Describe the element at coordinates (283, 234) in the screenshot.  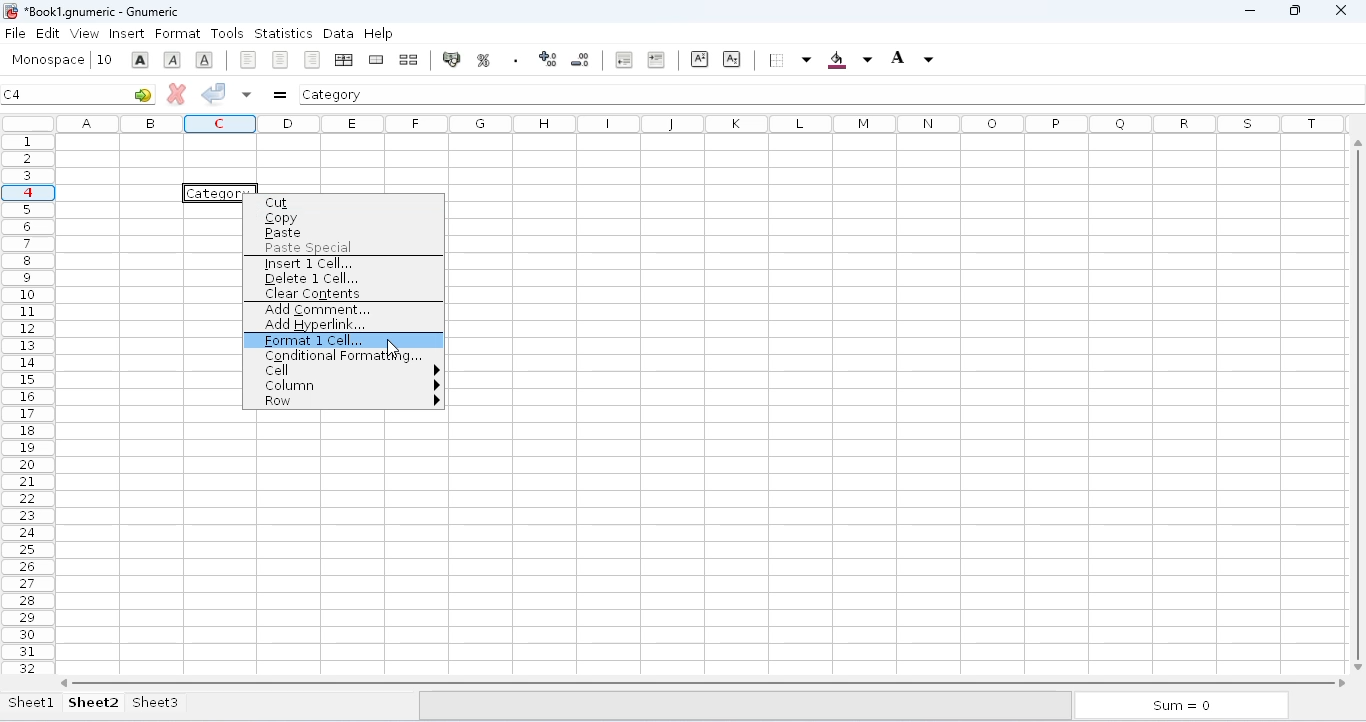
I see `paste` at that location.